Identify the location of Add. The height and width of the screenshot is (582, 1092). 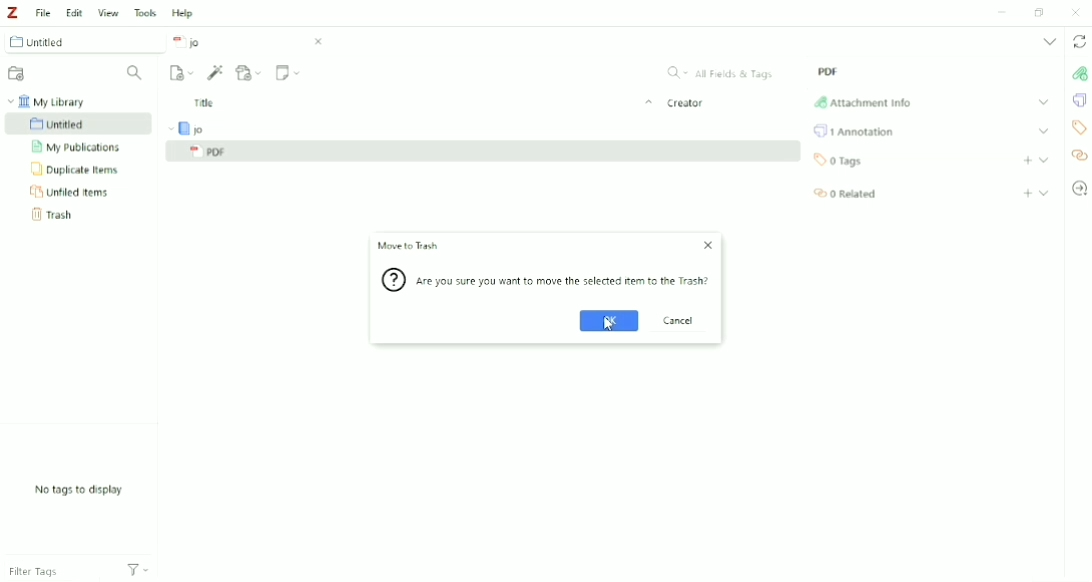
(1028, 194).